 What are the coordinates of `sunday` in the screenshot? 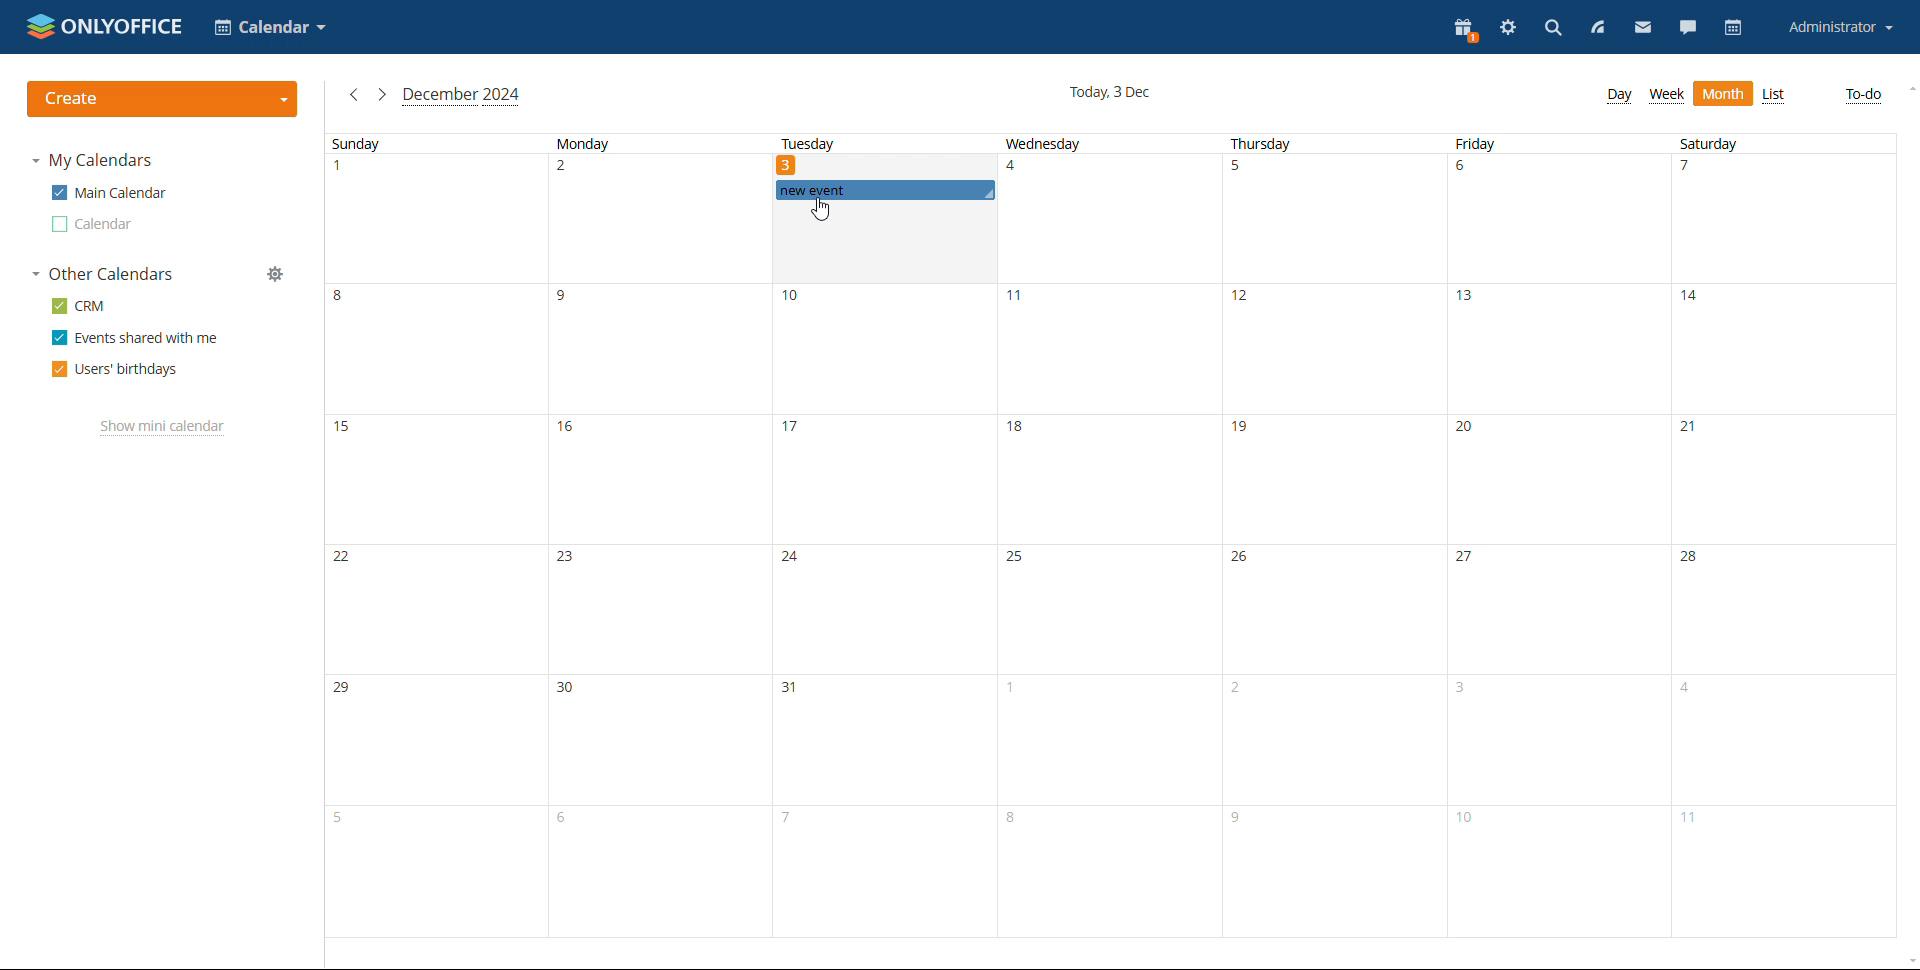 It's located at (430, 536).